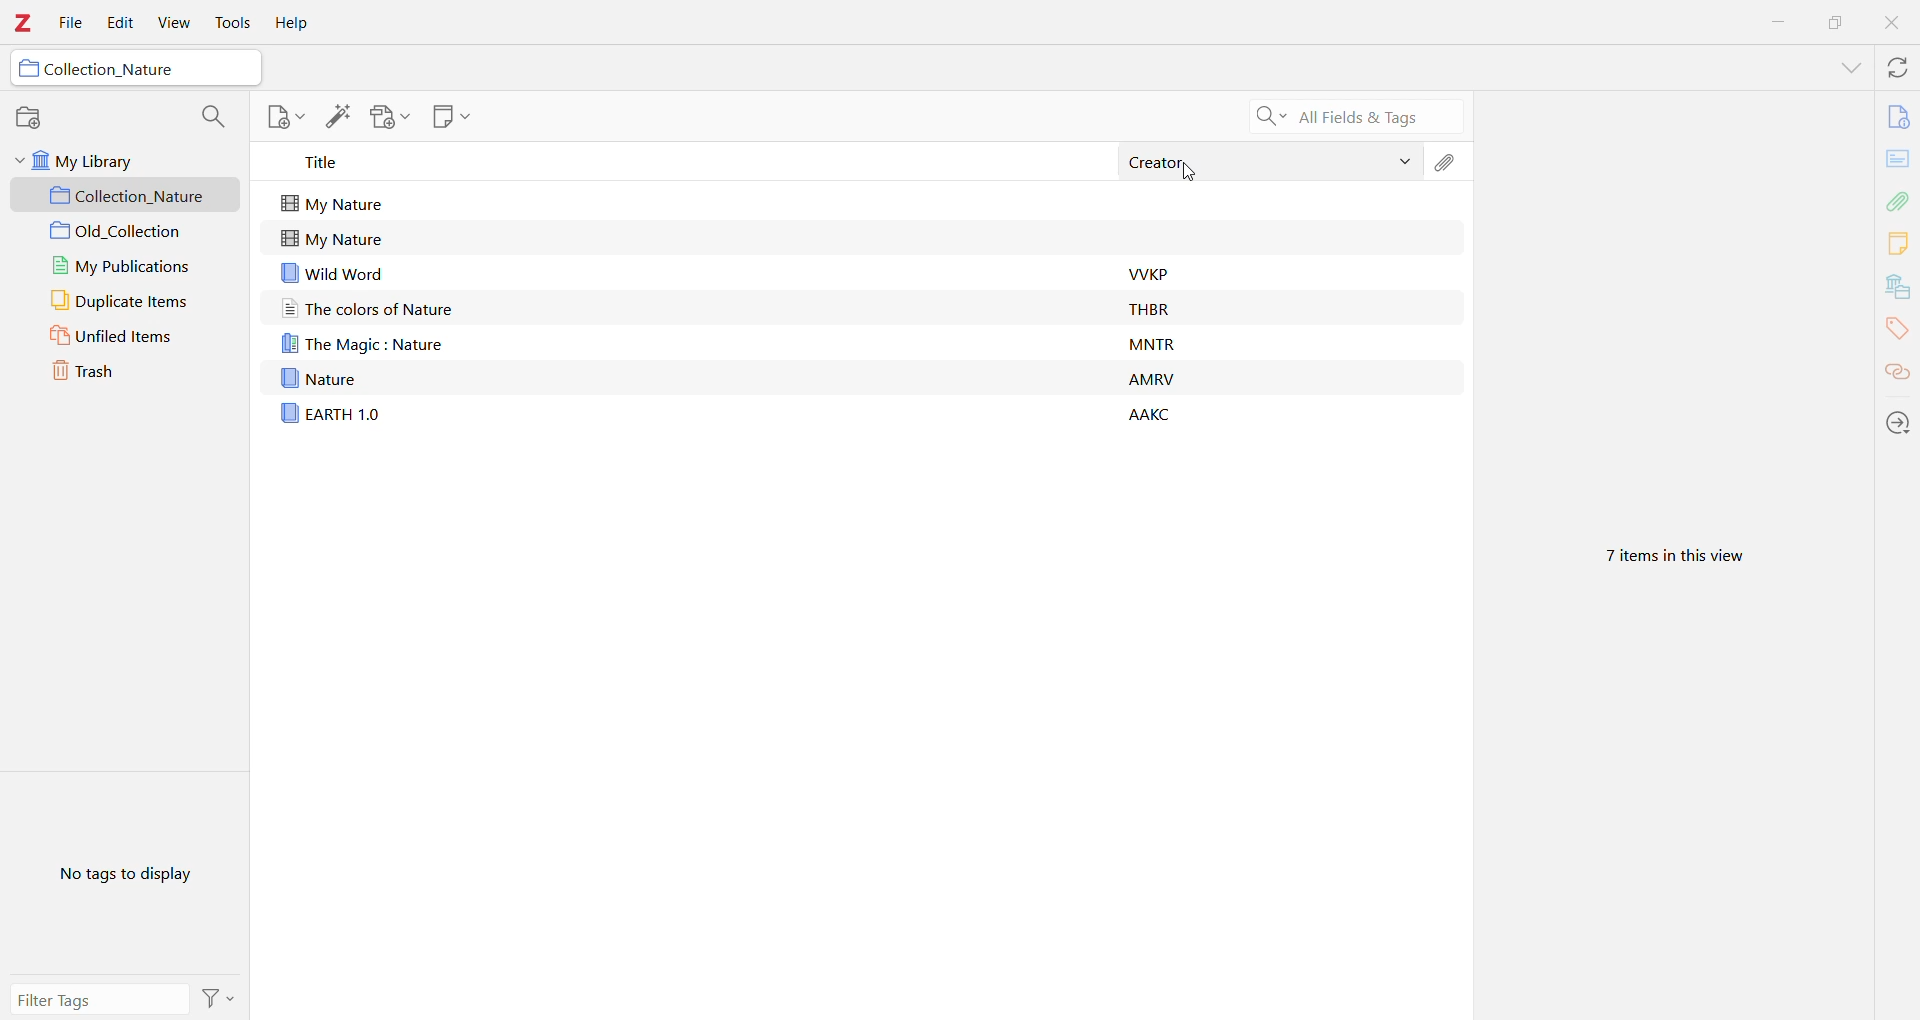  Describe the element at coordinates (99, 999) in the screenshot. I see `Filter tags` at that location.